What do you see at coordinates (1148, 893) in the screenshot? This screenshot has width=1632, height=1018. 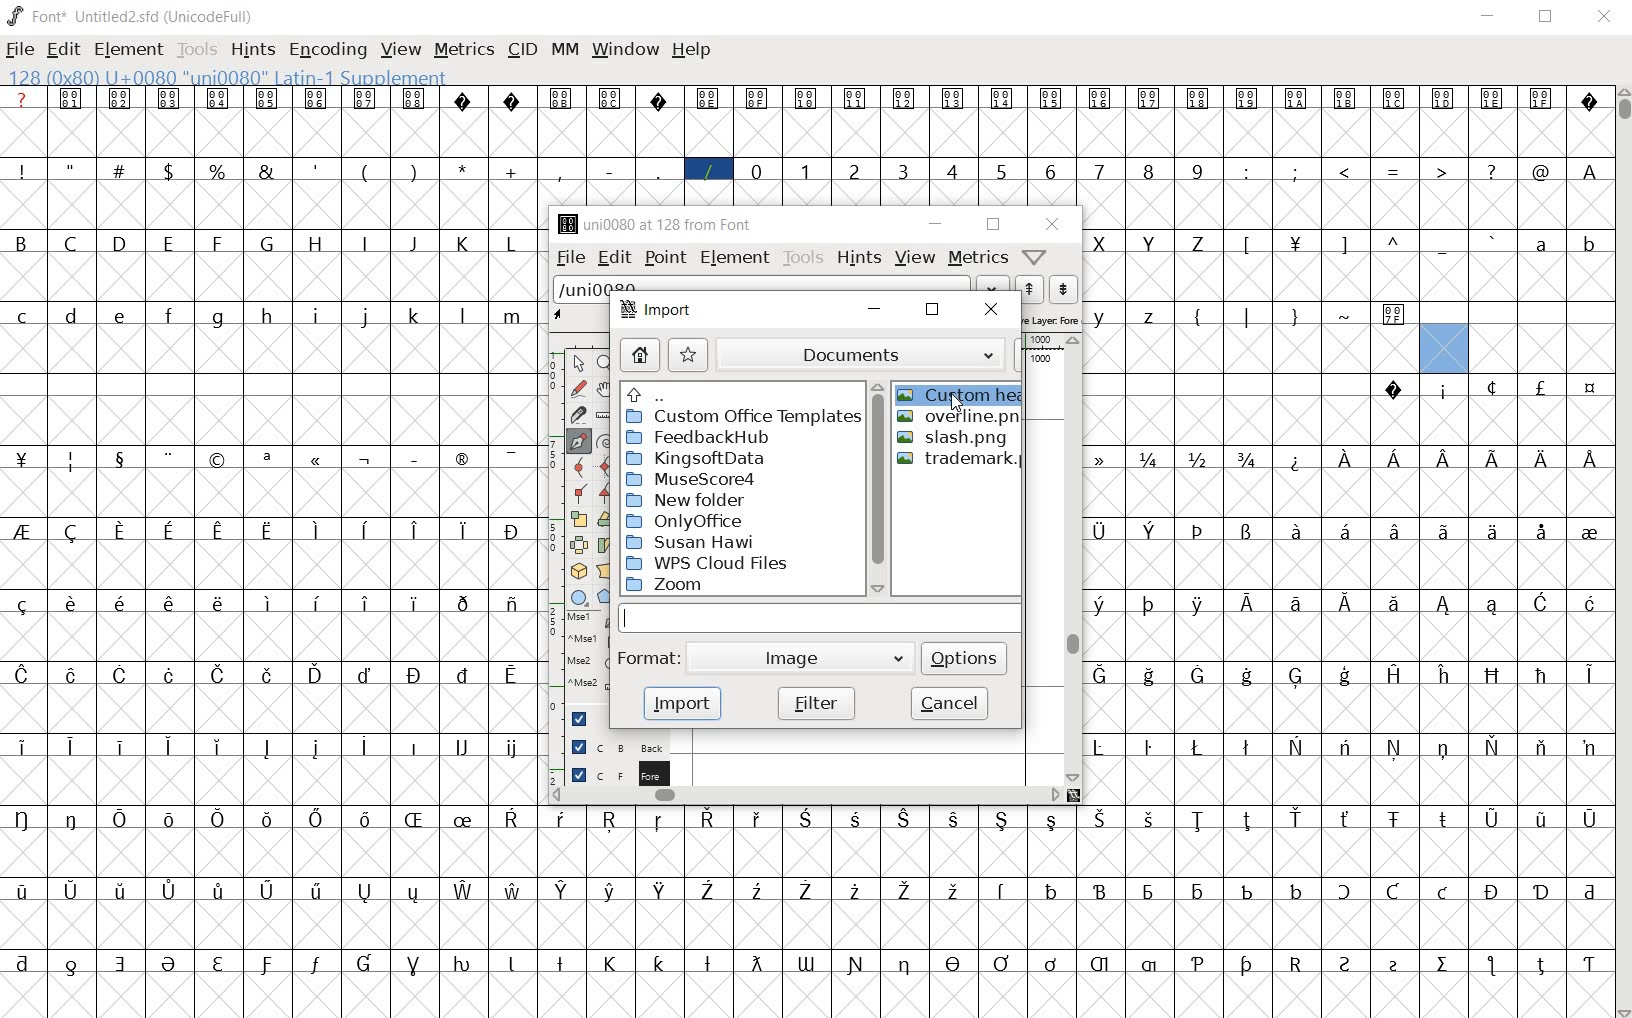 I see `glyph` at bounding box center [1148, 893].